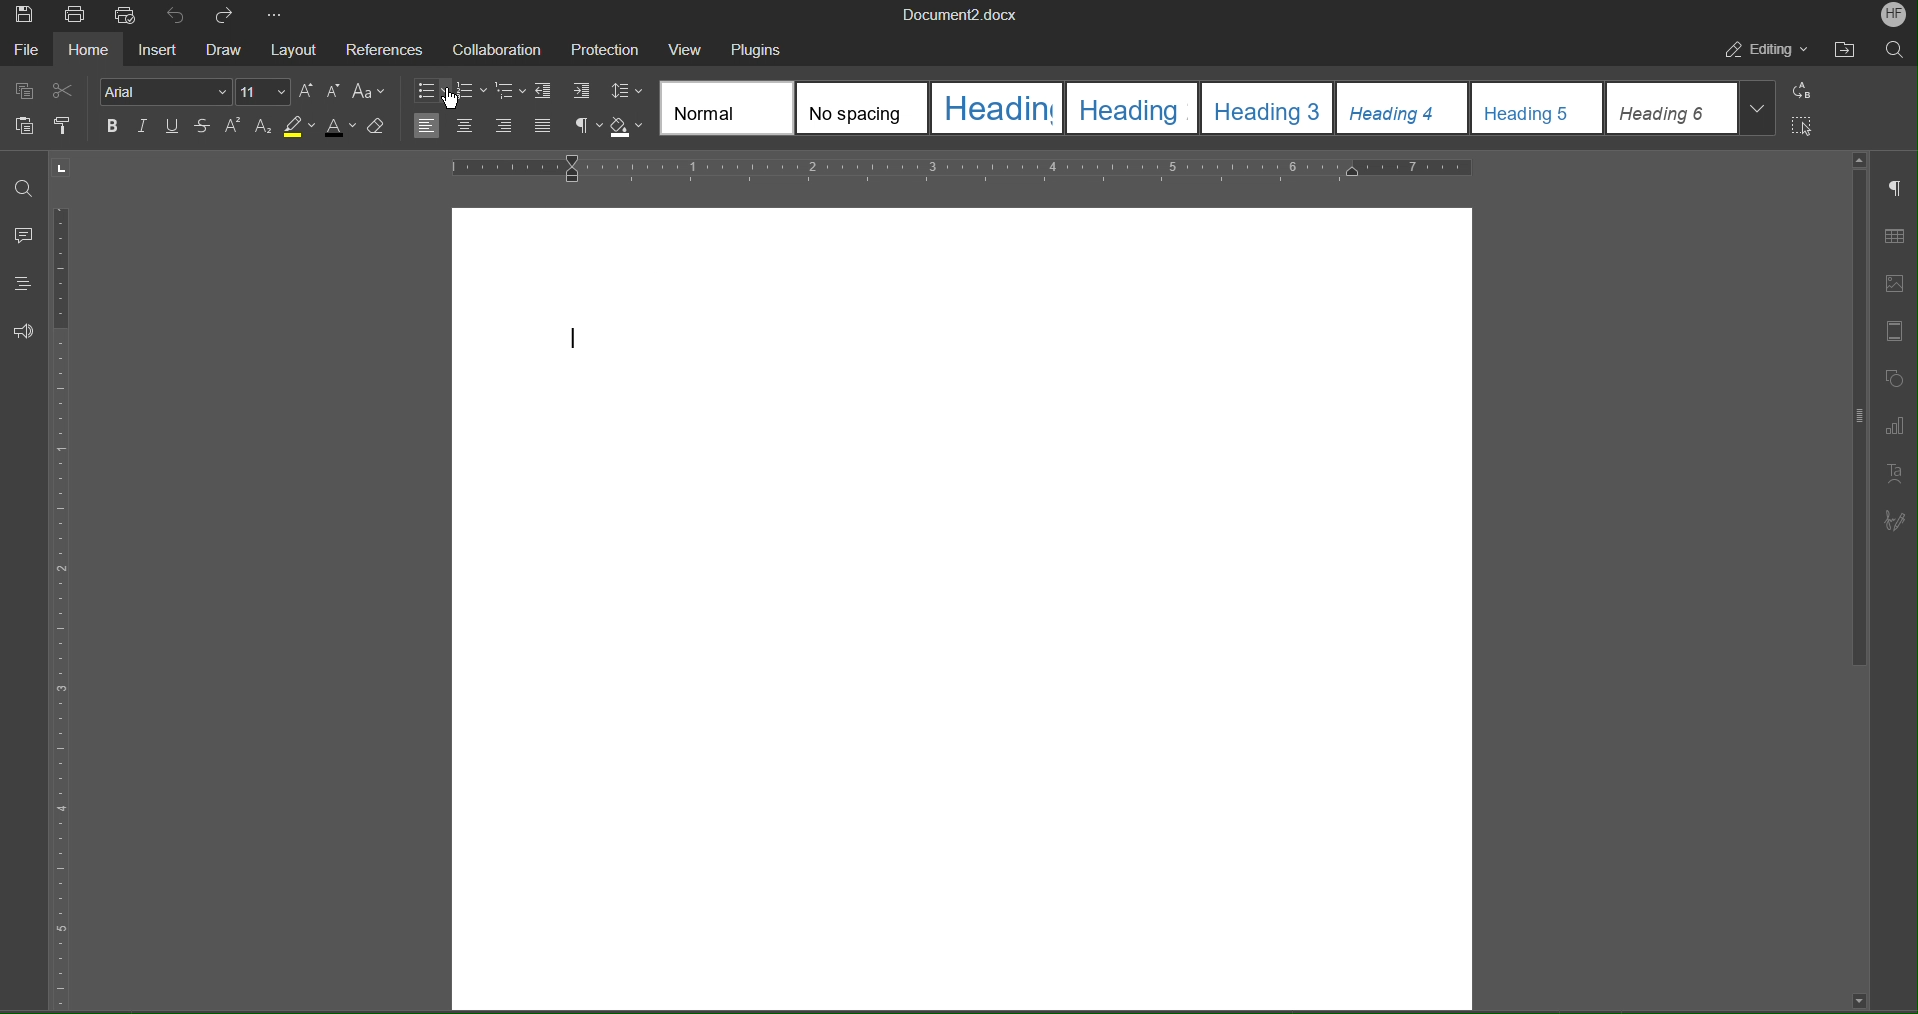 The width and height of the screenshot is (1918, 1014). I want to click on Subscript, so click(271, 127).